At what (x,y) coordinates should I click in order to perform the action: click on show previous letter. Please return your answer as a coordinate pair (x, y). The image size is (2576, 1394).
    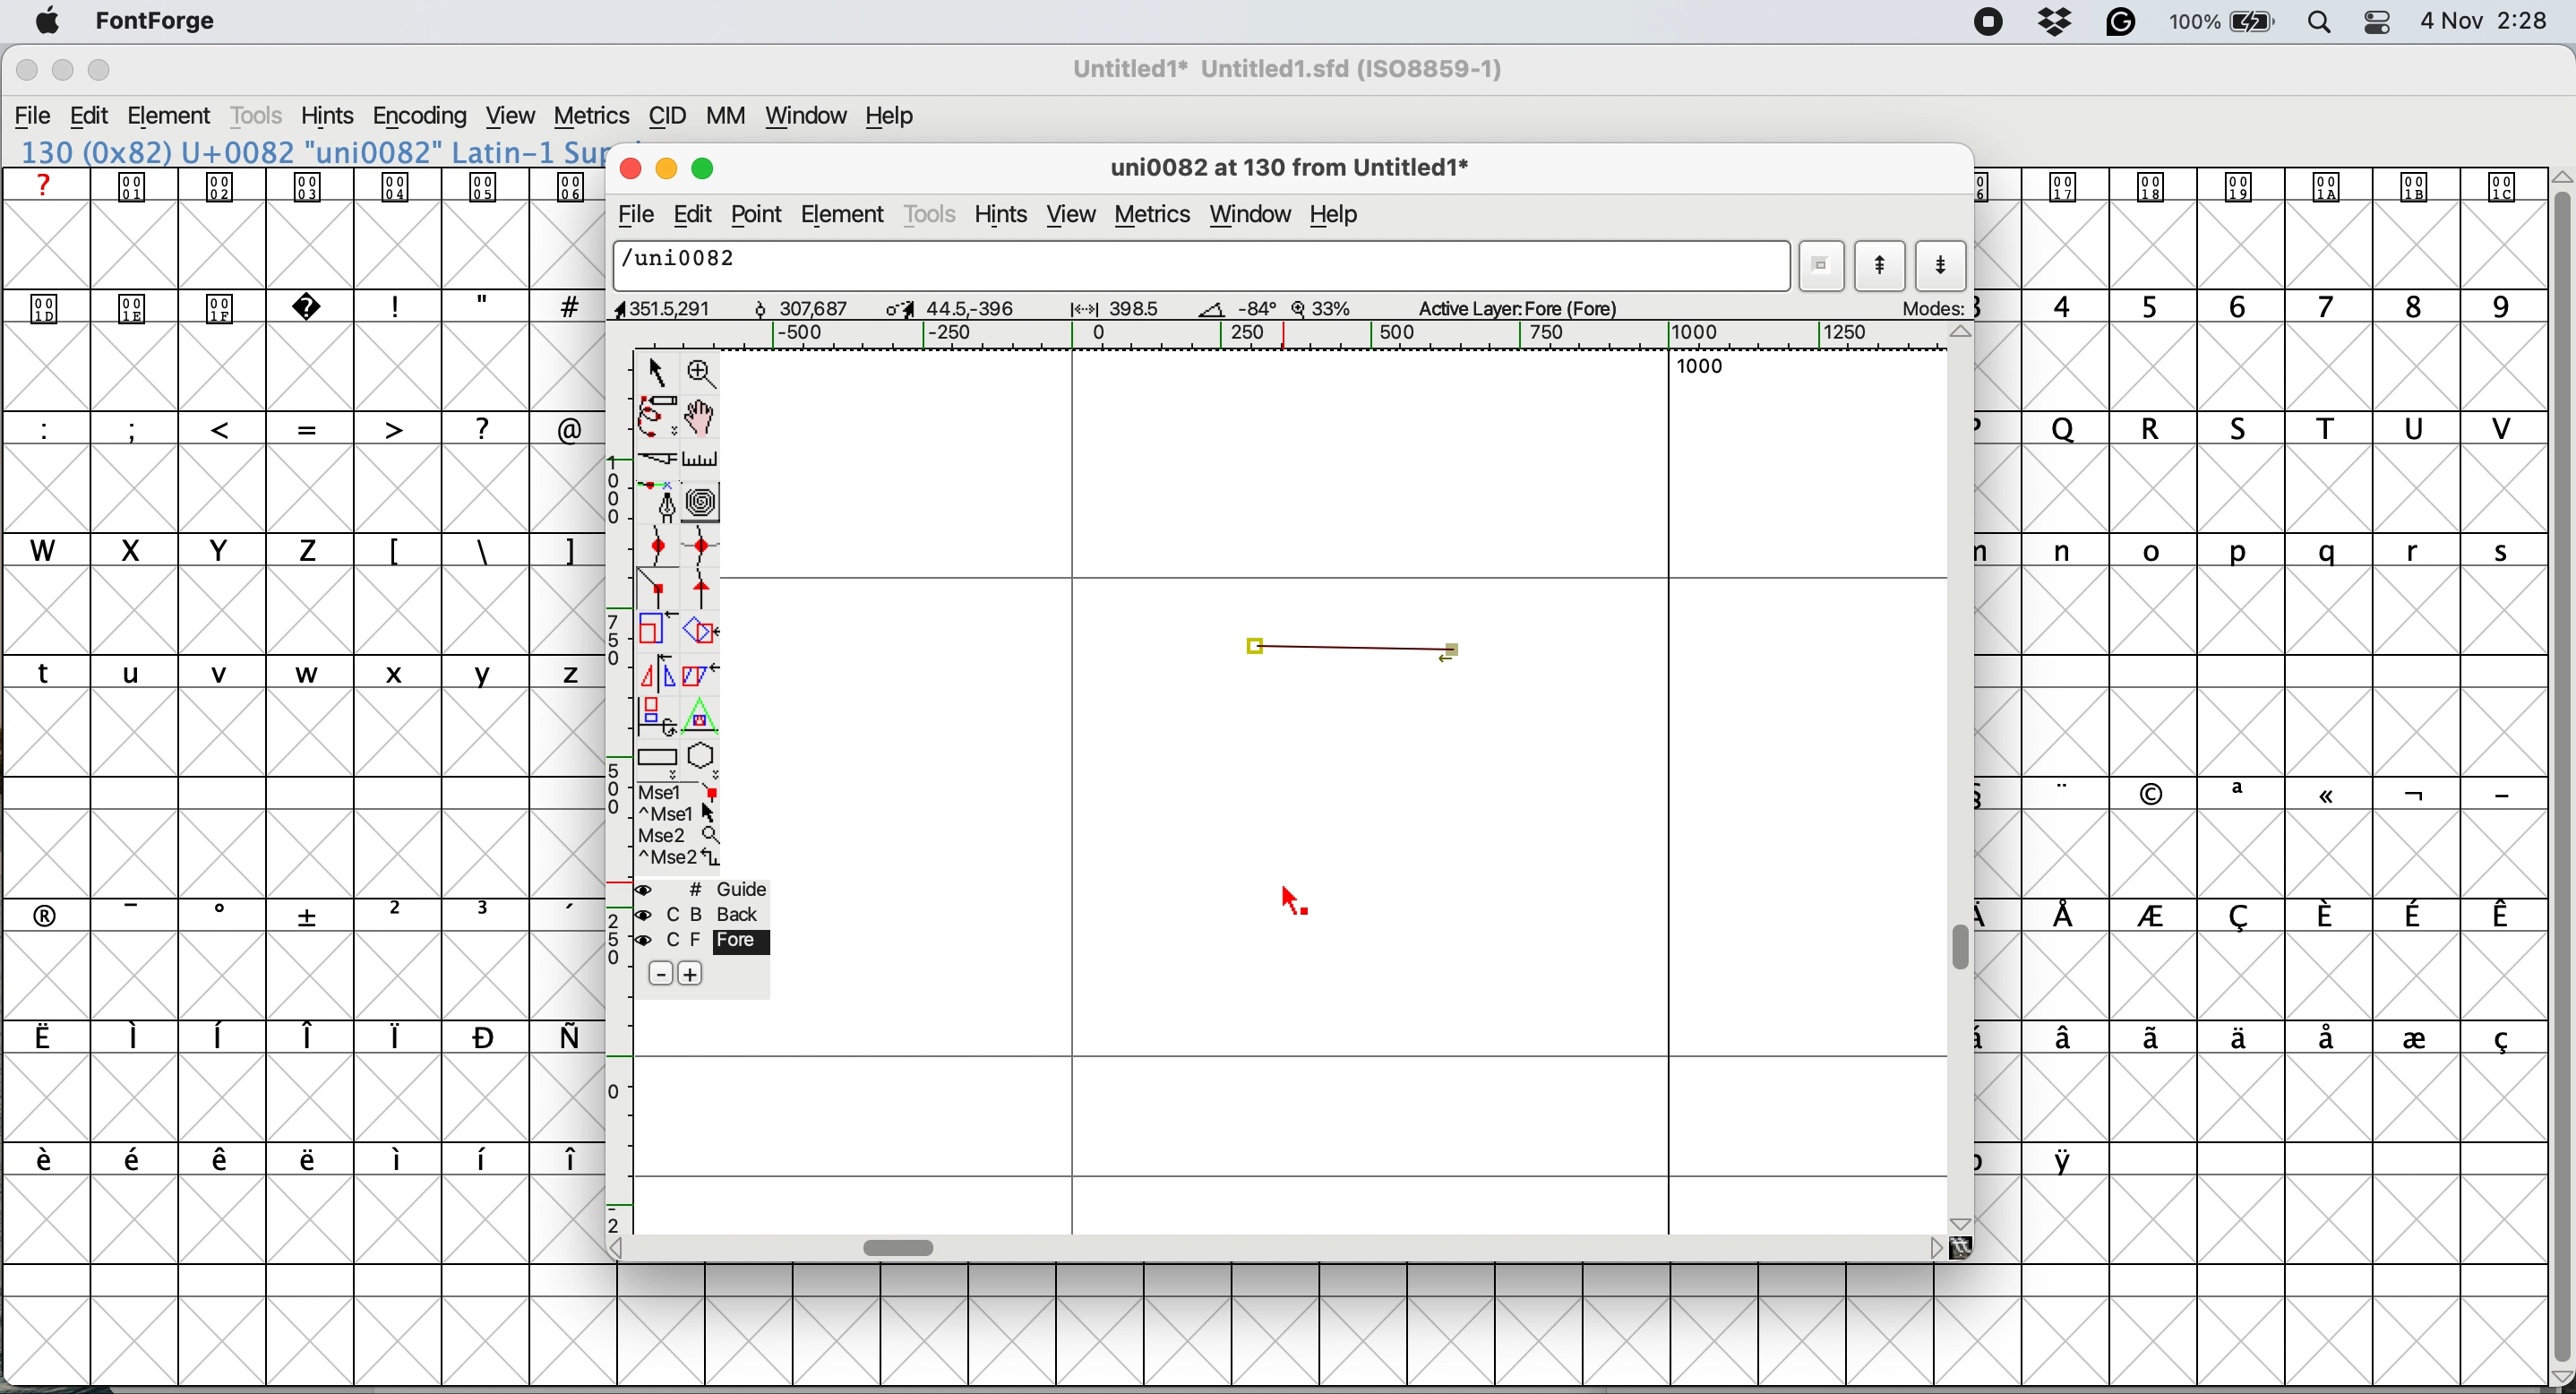
    Looking at the image, I should click on (1884, 264).